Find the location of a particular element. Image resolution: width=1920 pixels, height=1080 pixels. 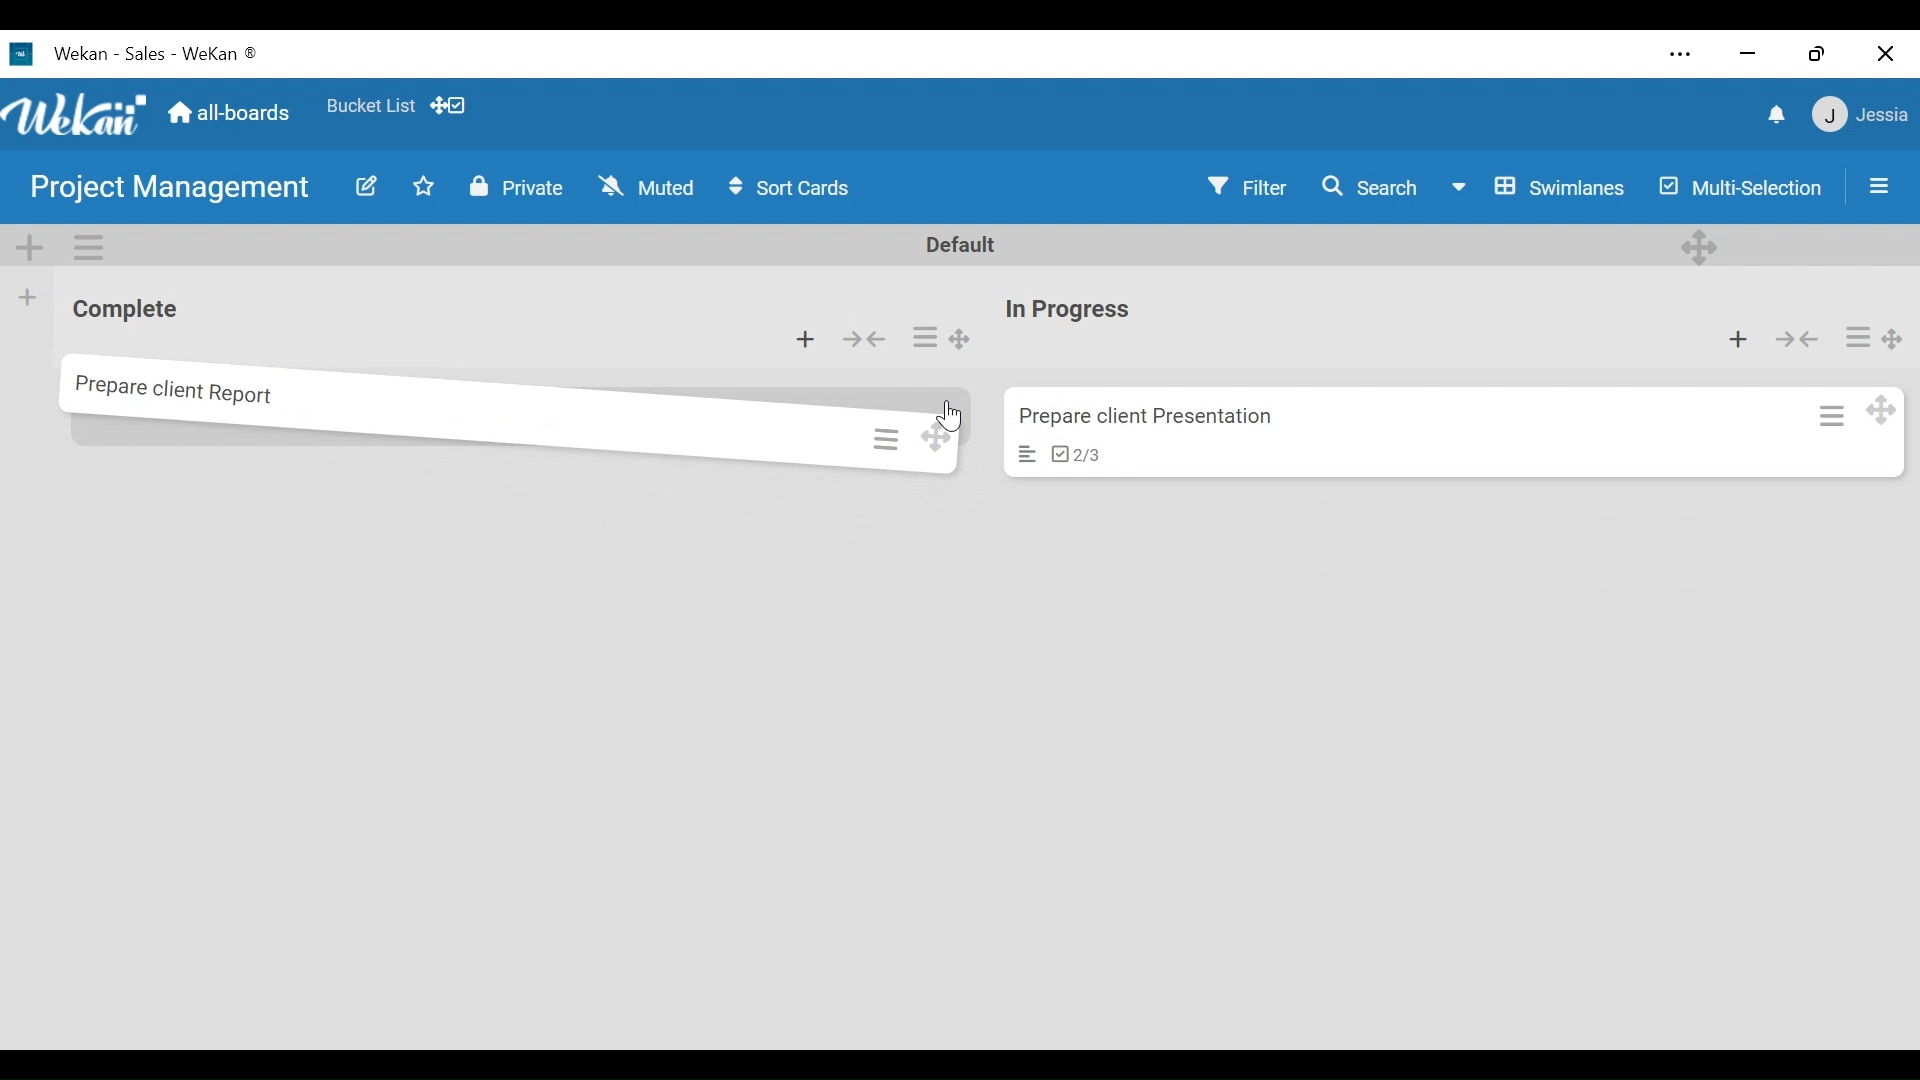

Restore is located at coordinates (1811, 49).